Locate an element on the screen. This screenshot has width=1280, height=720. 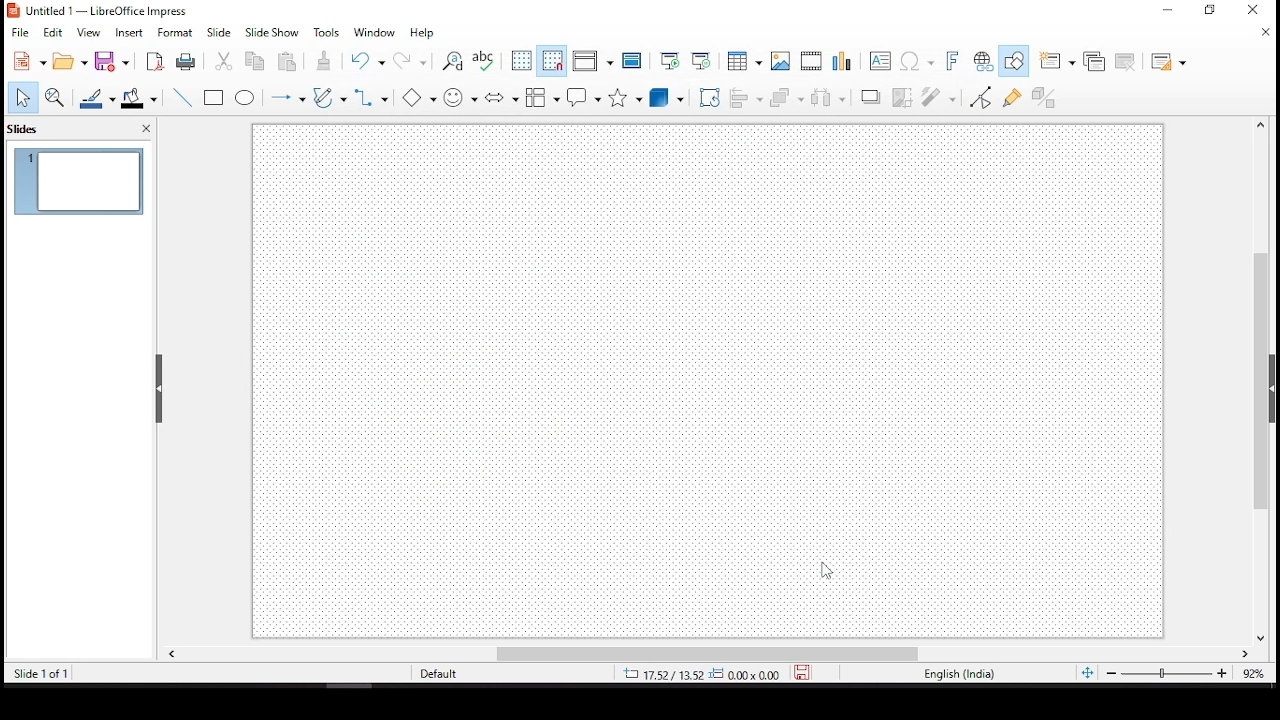
cut is located at coordinates (223, 61).